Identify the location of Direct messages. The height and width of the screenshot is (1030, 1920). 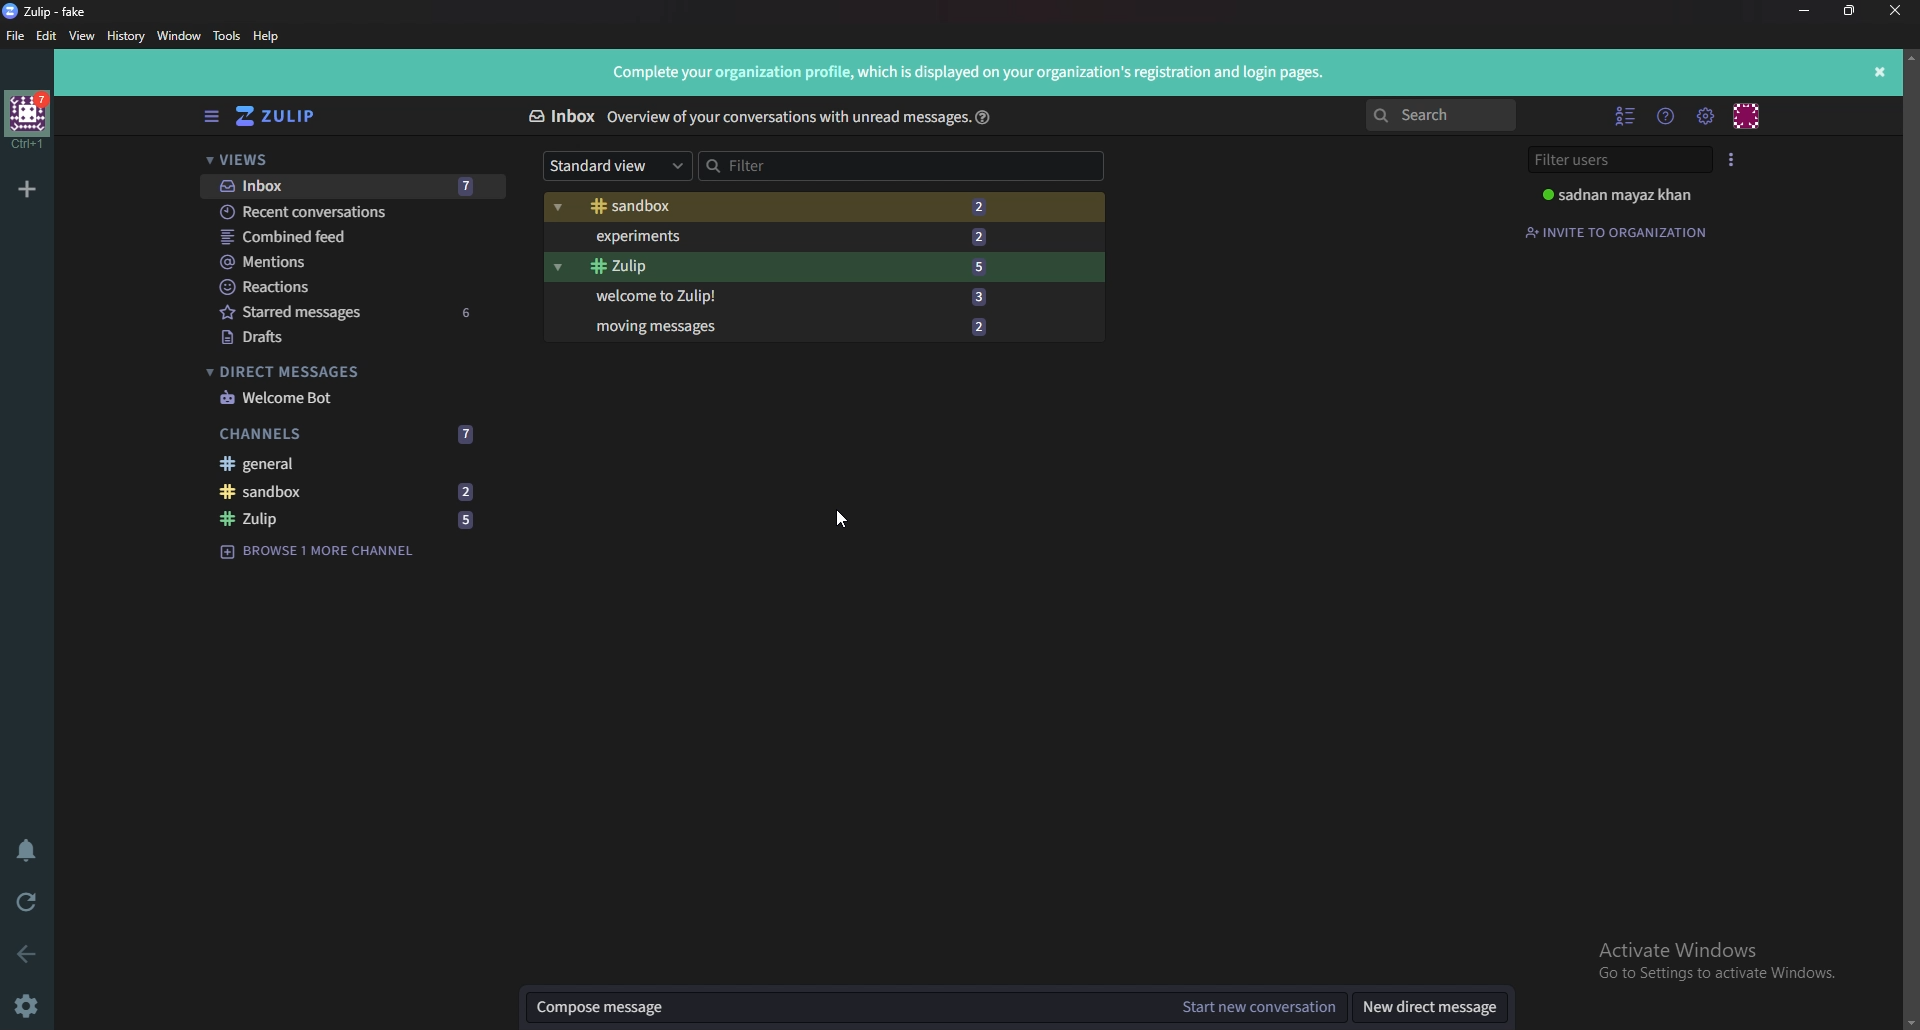
(345, 373).